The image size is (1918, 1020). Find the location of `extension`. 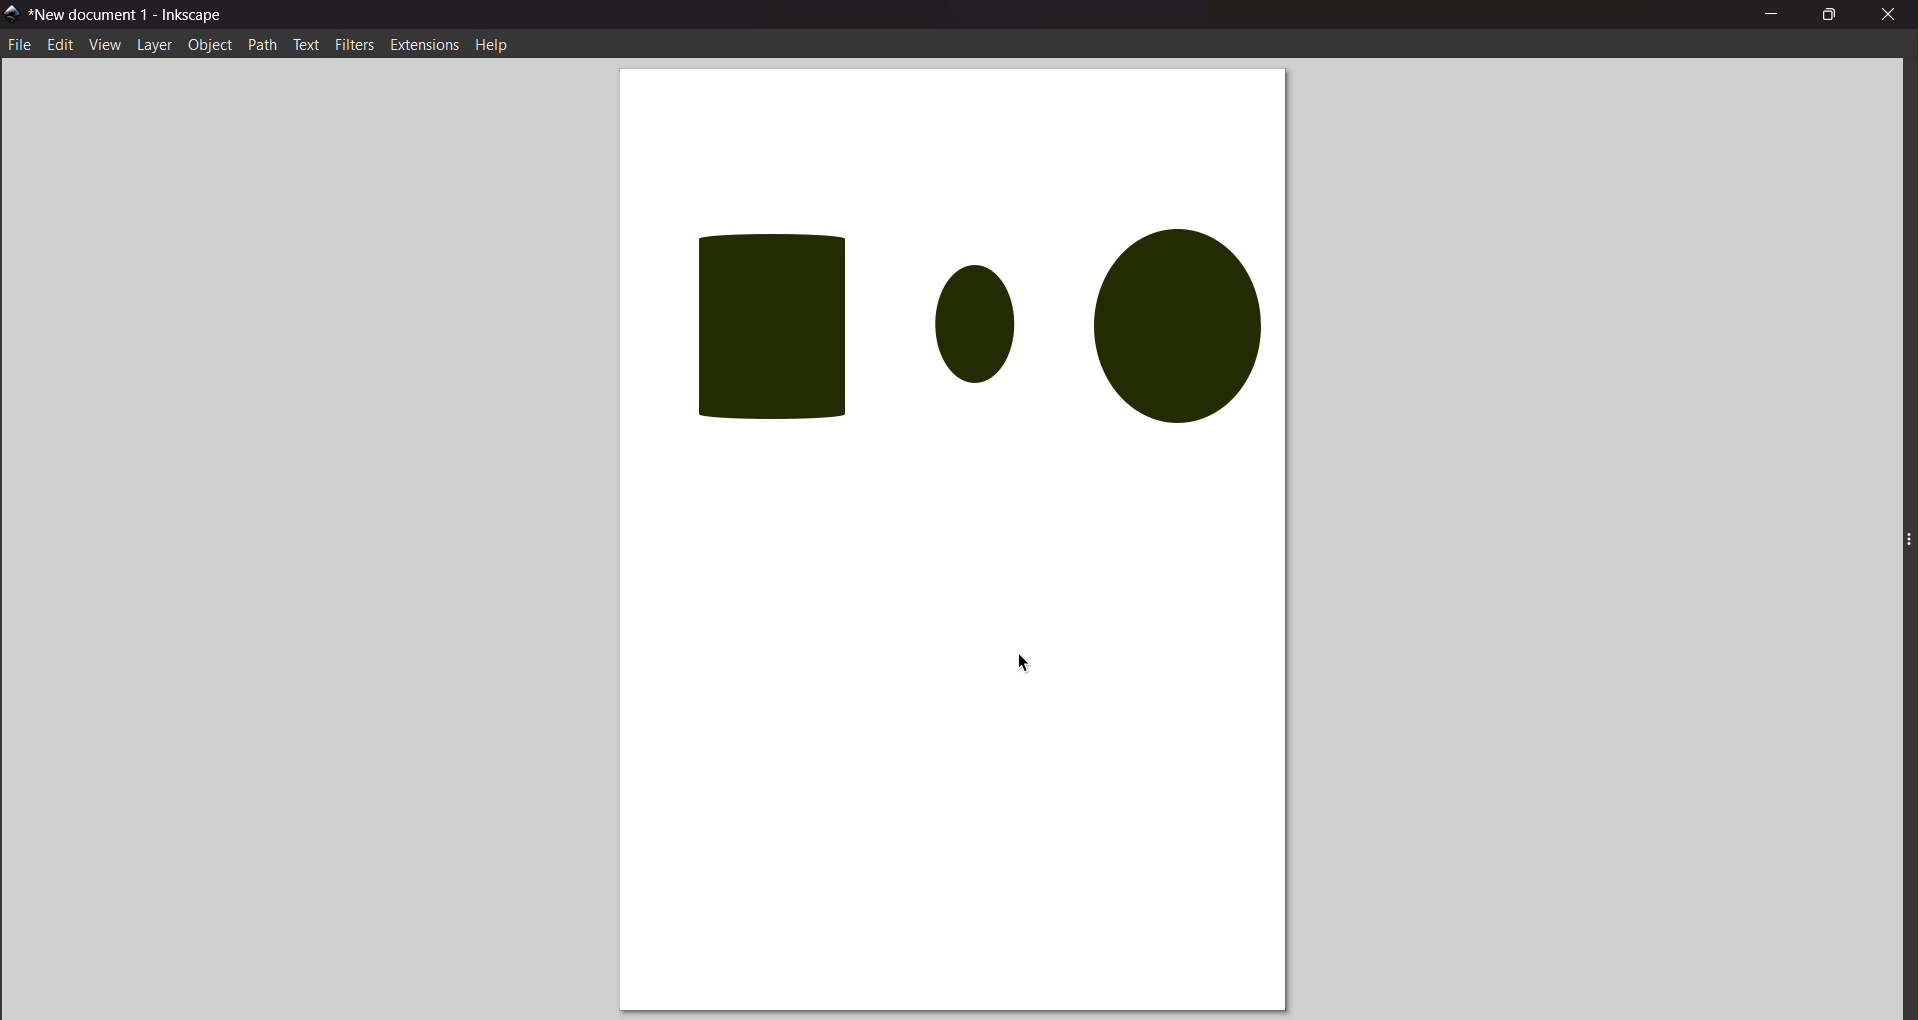

extension is located at coordinates (425, 44).